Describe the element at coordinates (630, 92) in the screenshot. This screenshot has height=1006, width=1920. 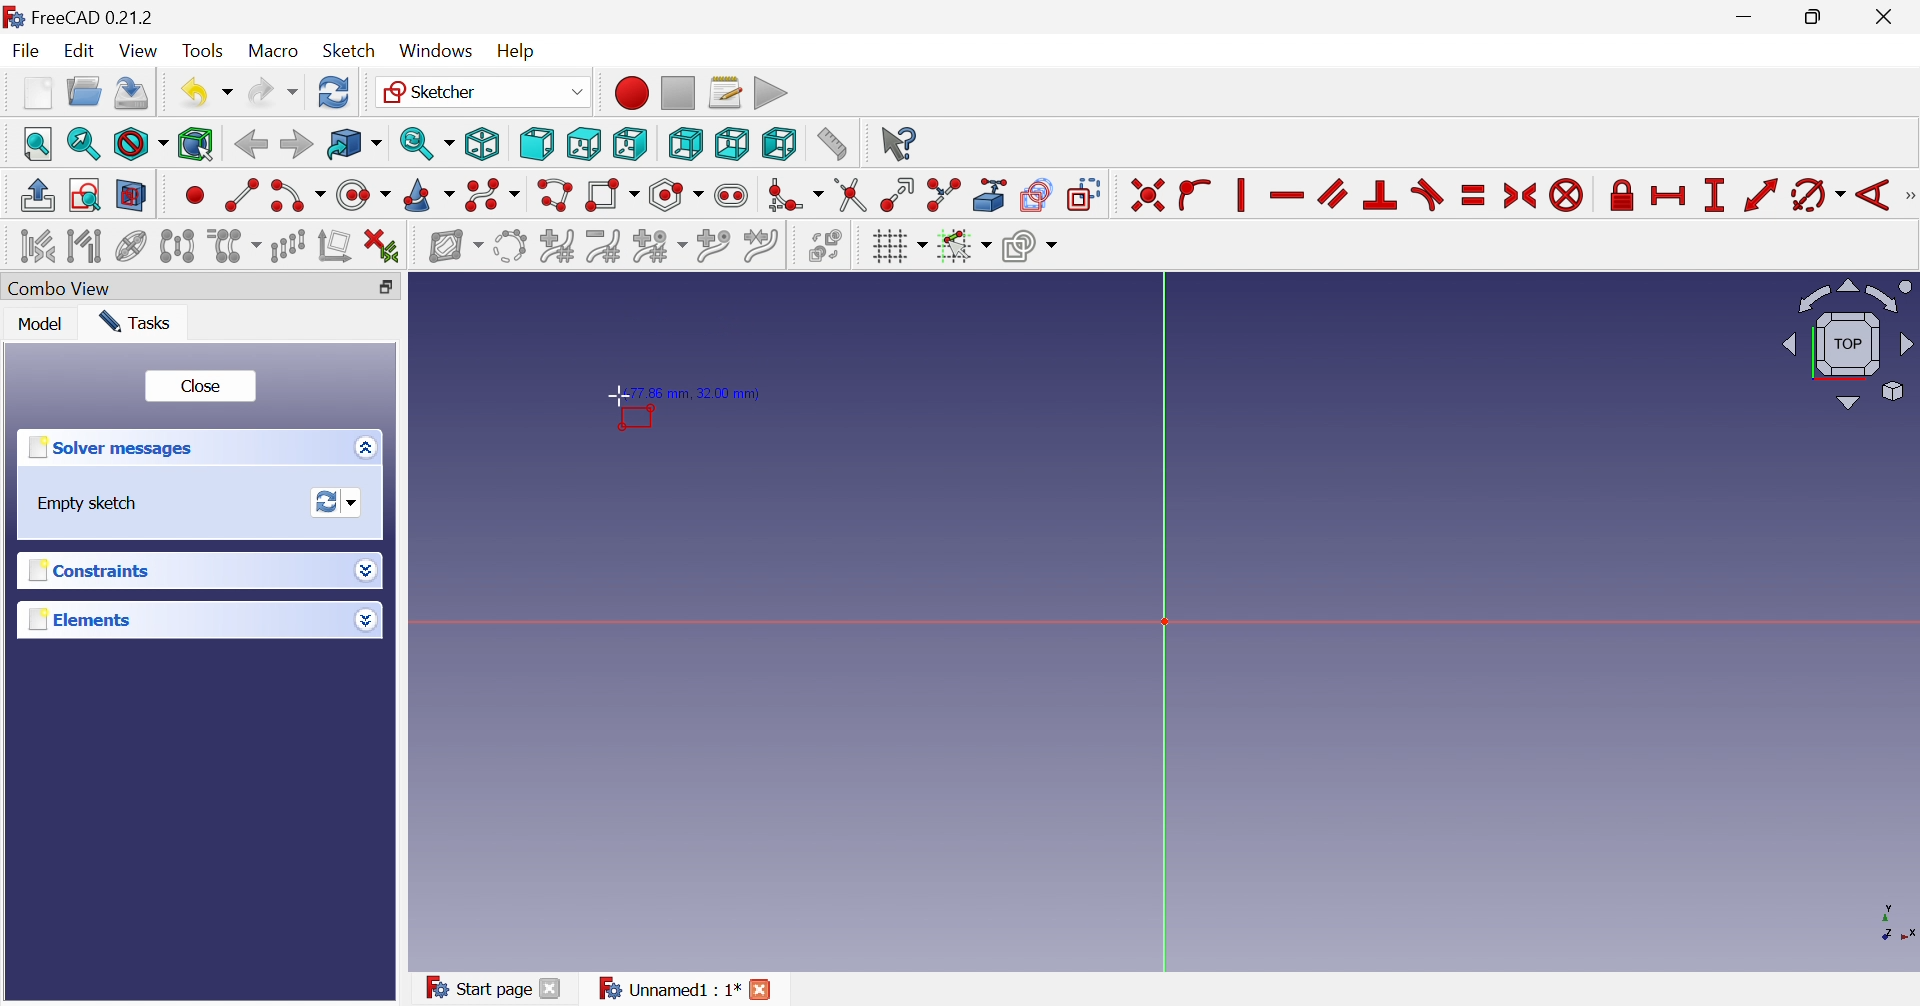
I see `Macro recording...` at that location.